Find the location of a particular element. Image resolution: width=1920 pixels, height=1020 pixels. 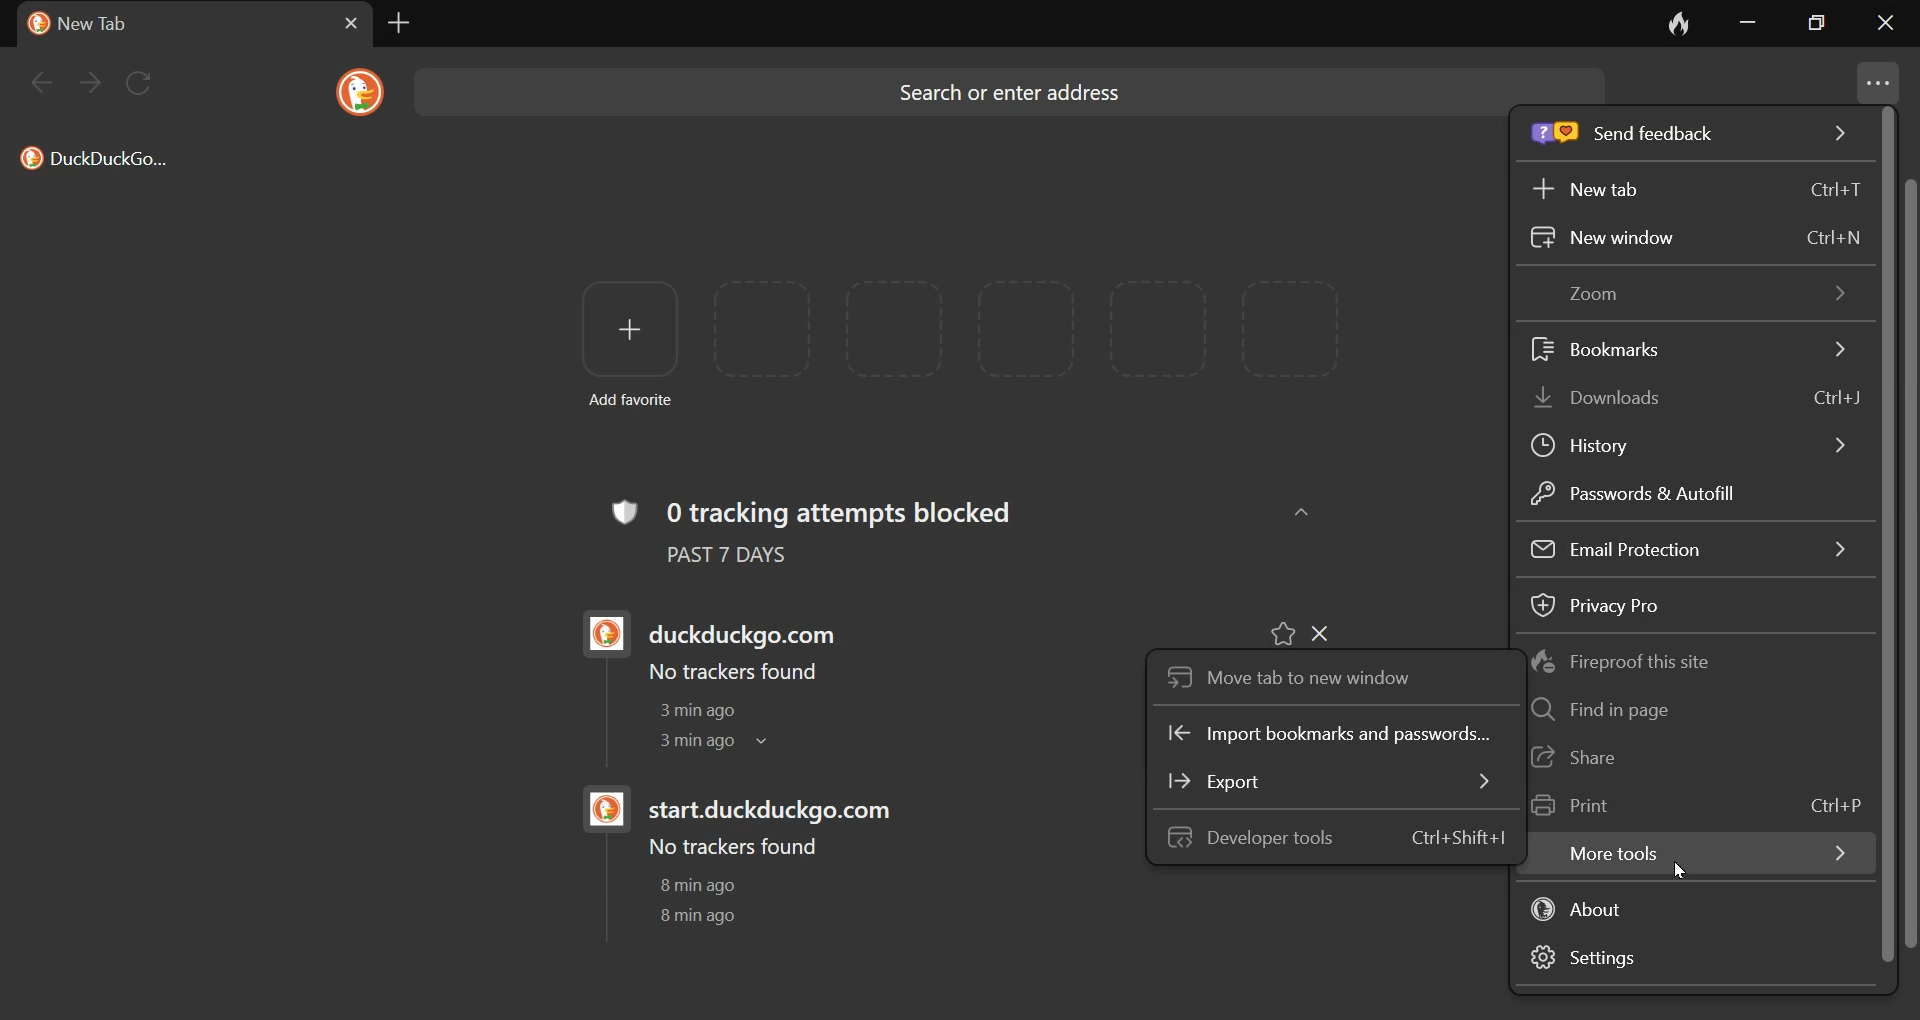

Find in page is located at coordinates (1600, 710).